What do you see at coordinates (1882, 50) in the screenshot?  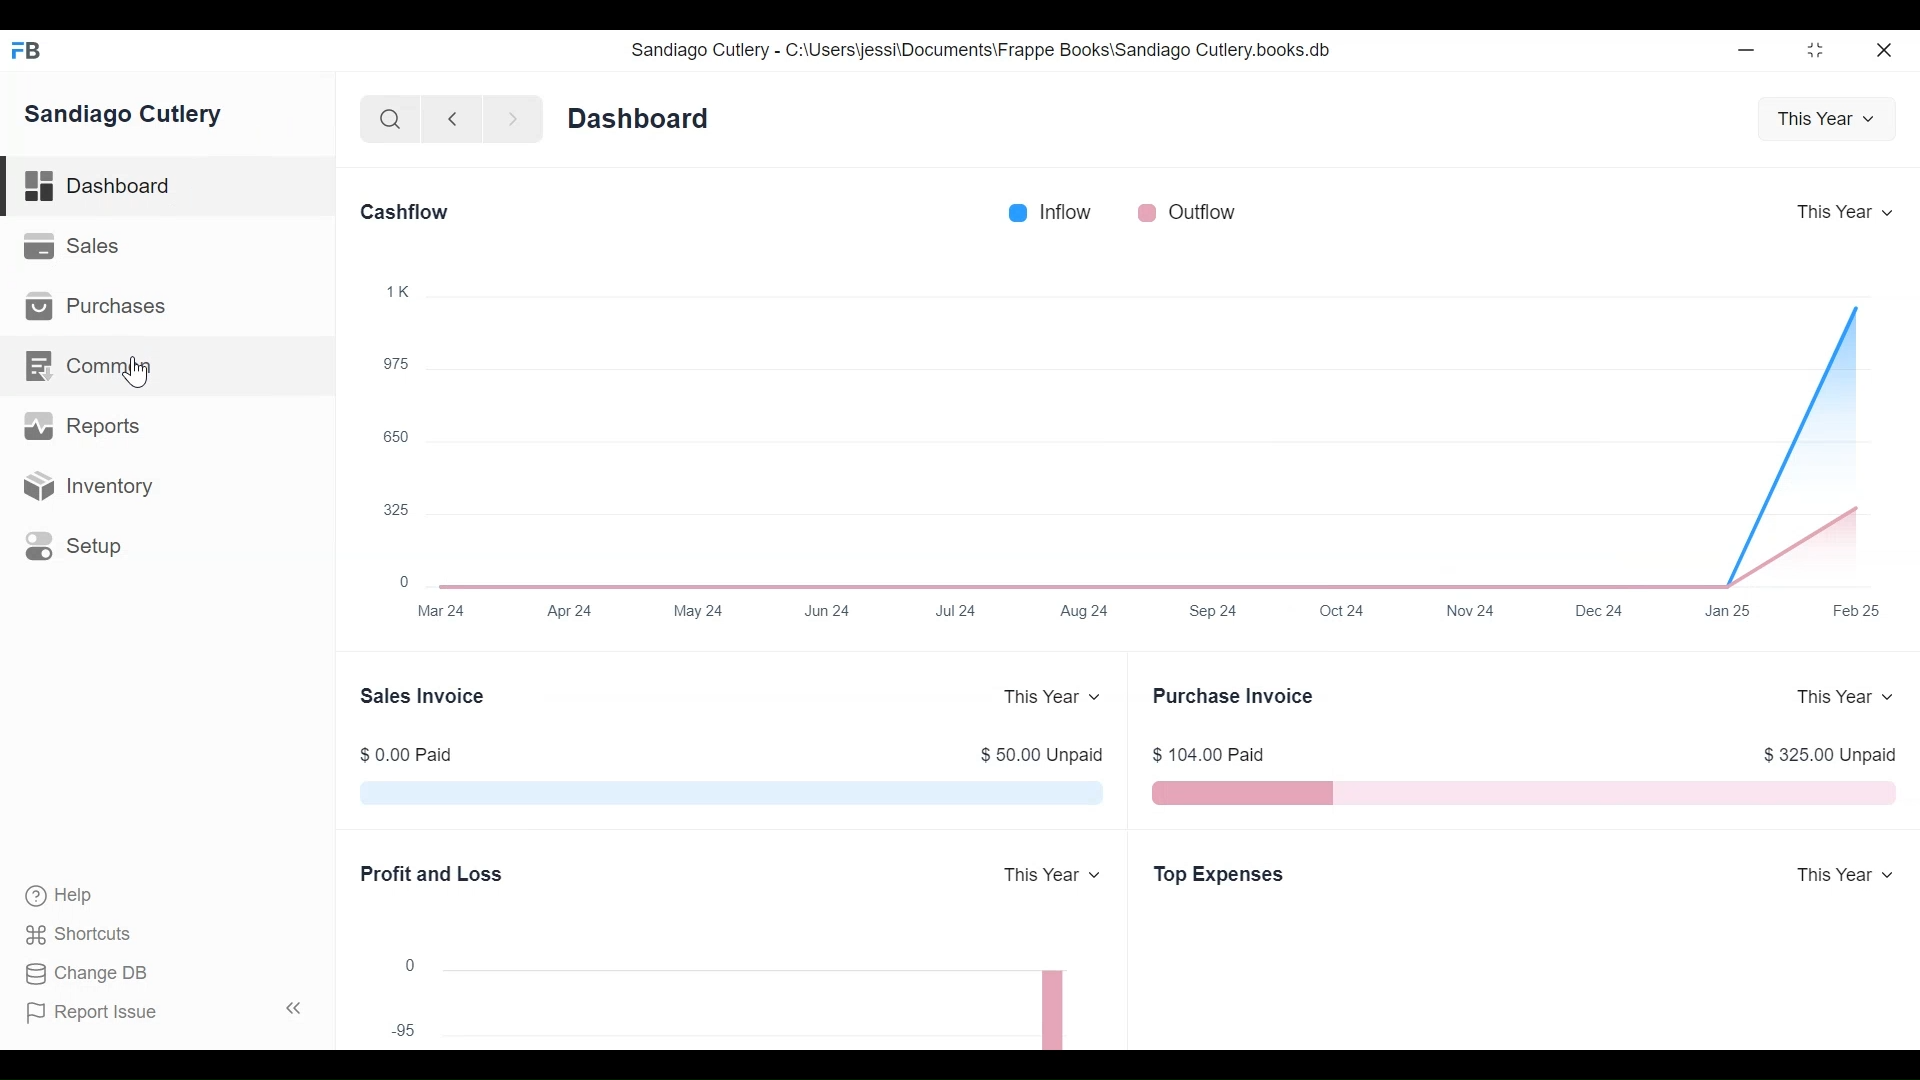 I see `Close` at bounding box center [1882, 50].